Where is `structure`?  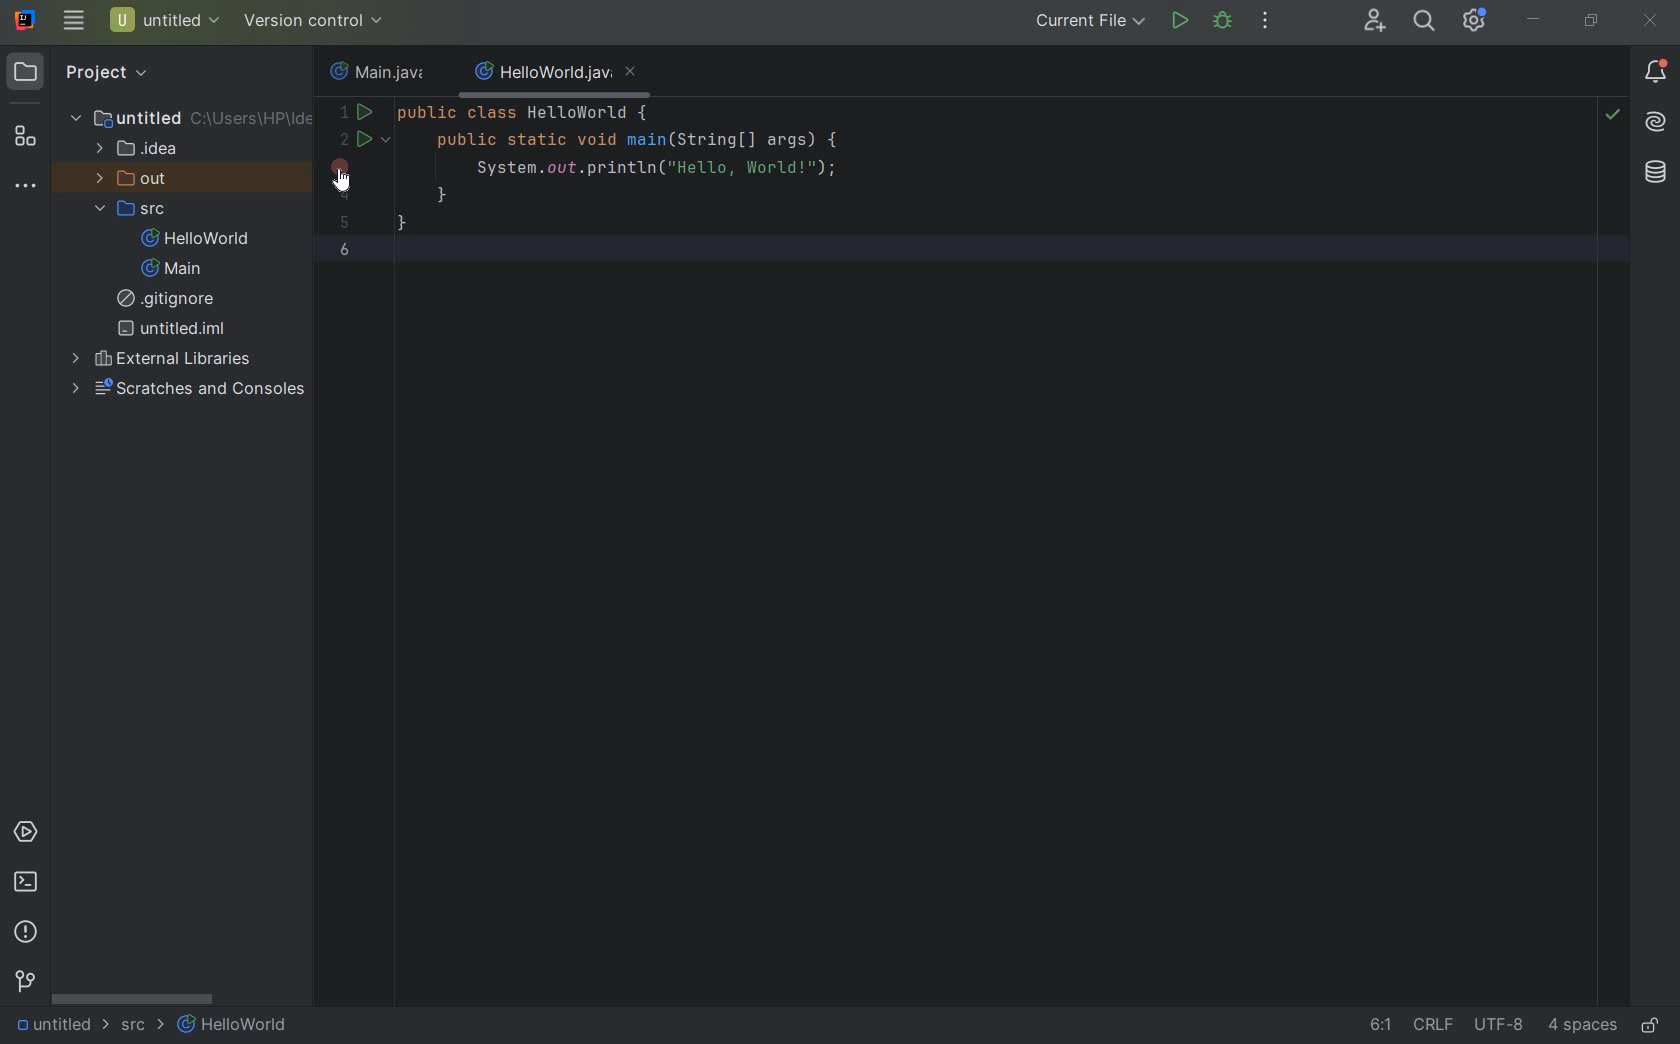 structure is located at coordinates (24, 139).